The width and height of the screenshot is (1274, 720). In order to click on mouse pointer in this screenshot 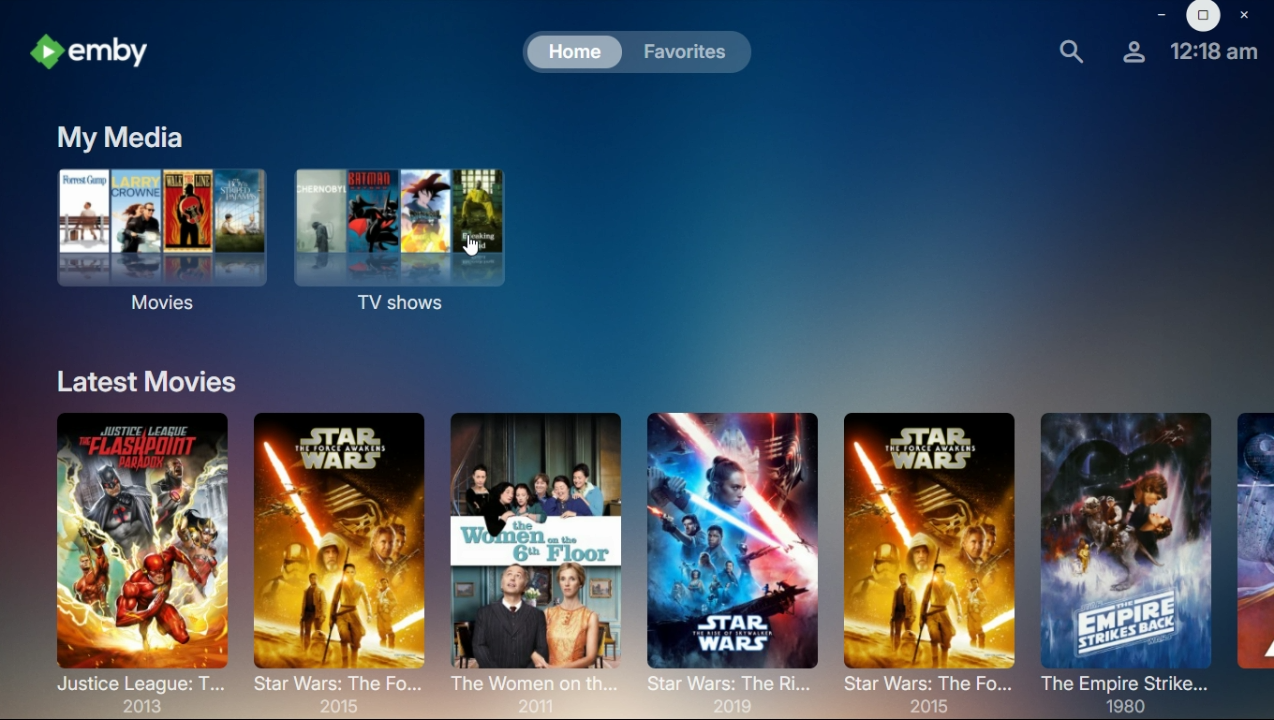, I will do `click(474, 252)`.